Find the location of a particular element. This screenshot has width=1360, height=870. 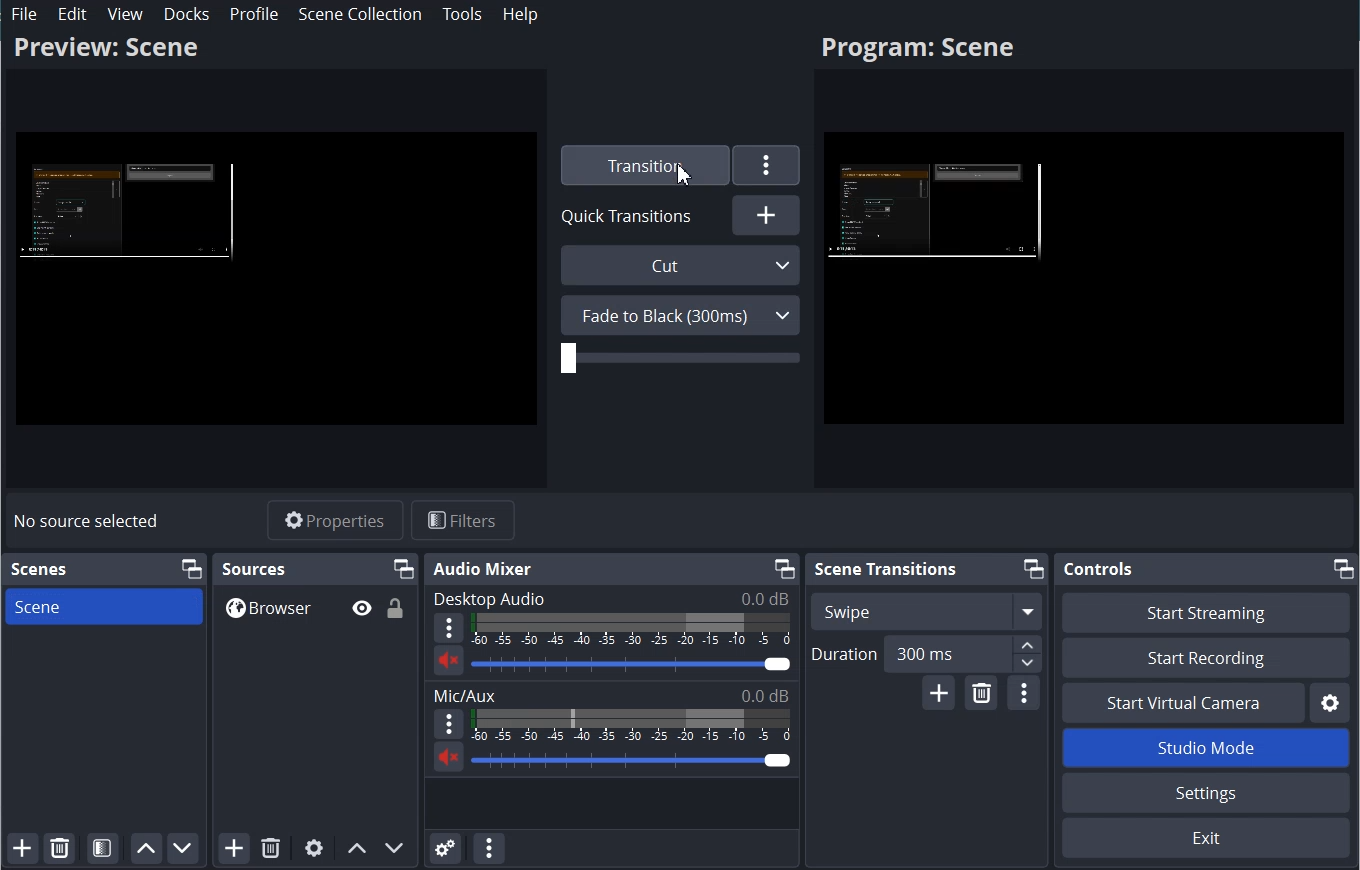

Sound Indicator is located at coordinates (632, 630).